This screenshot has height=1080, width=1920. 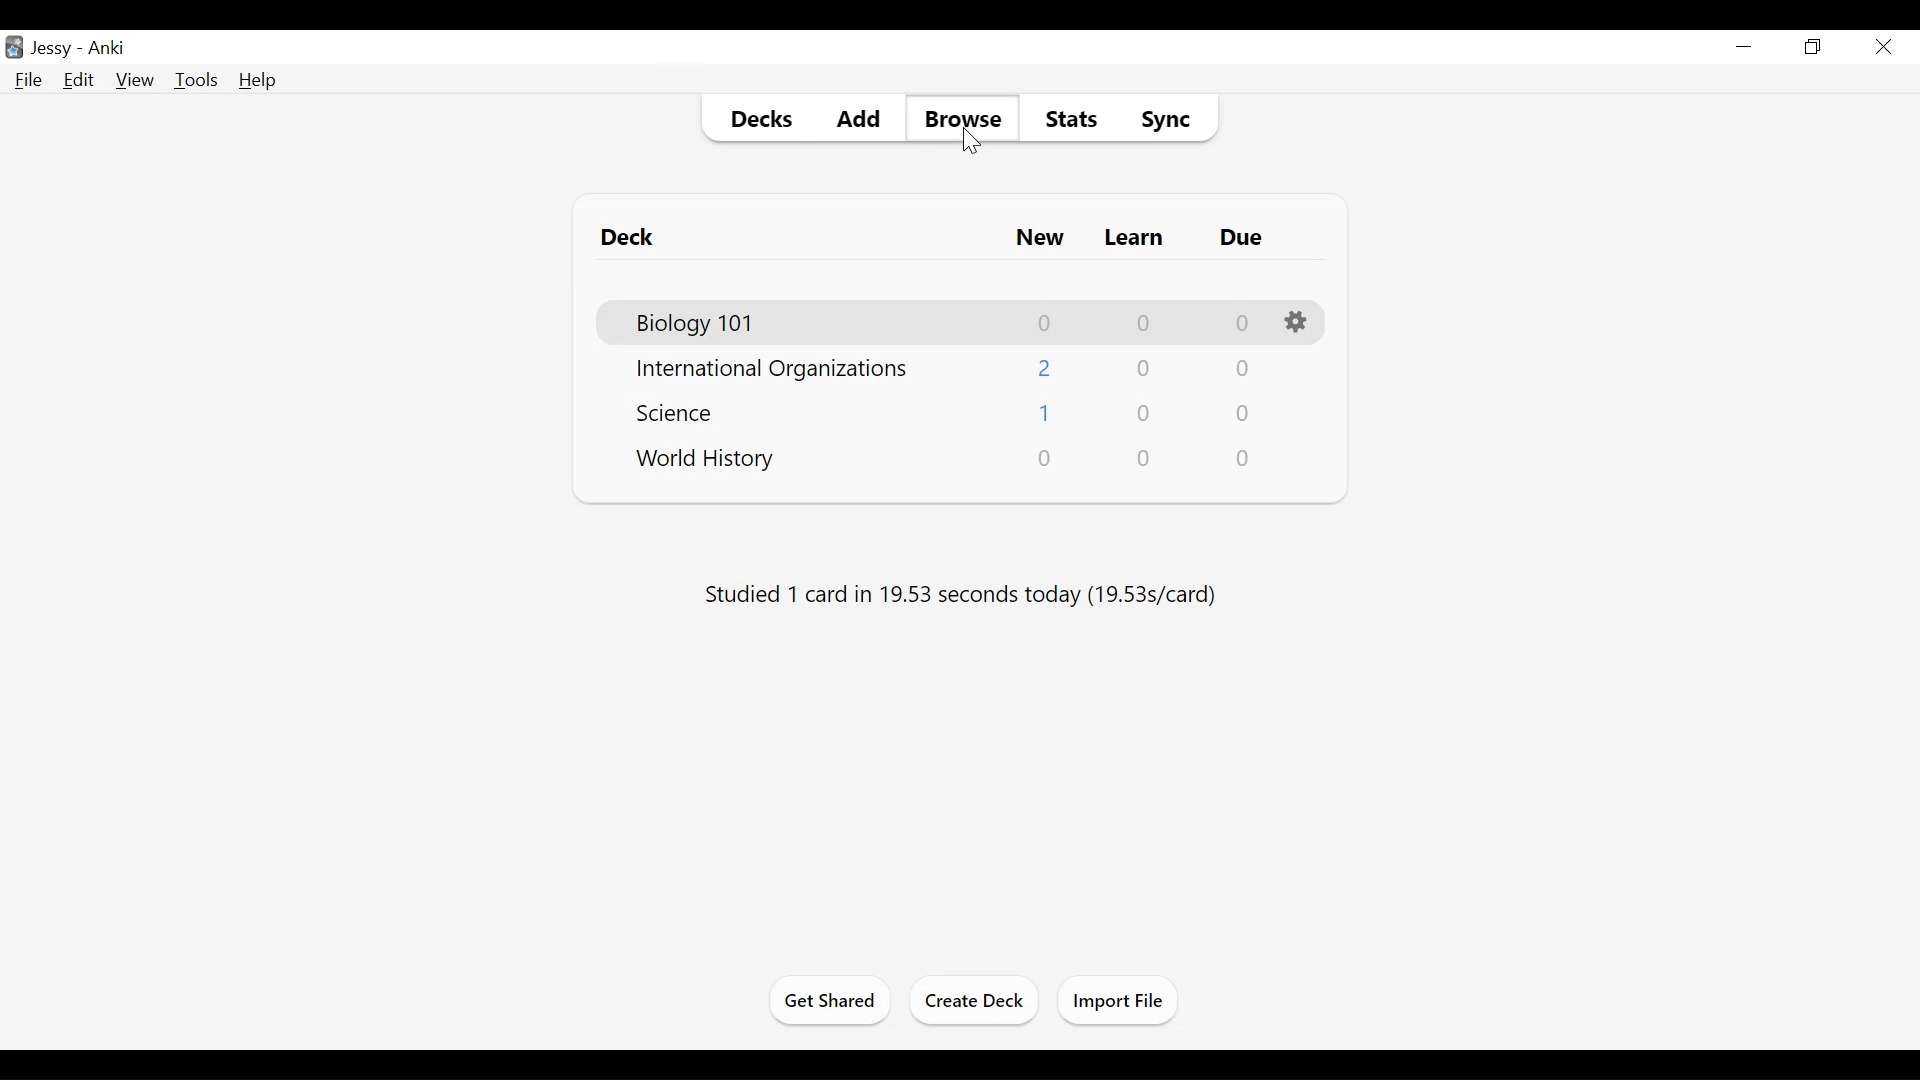 I want to click on Deck Name, so click(x=775, y=370).